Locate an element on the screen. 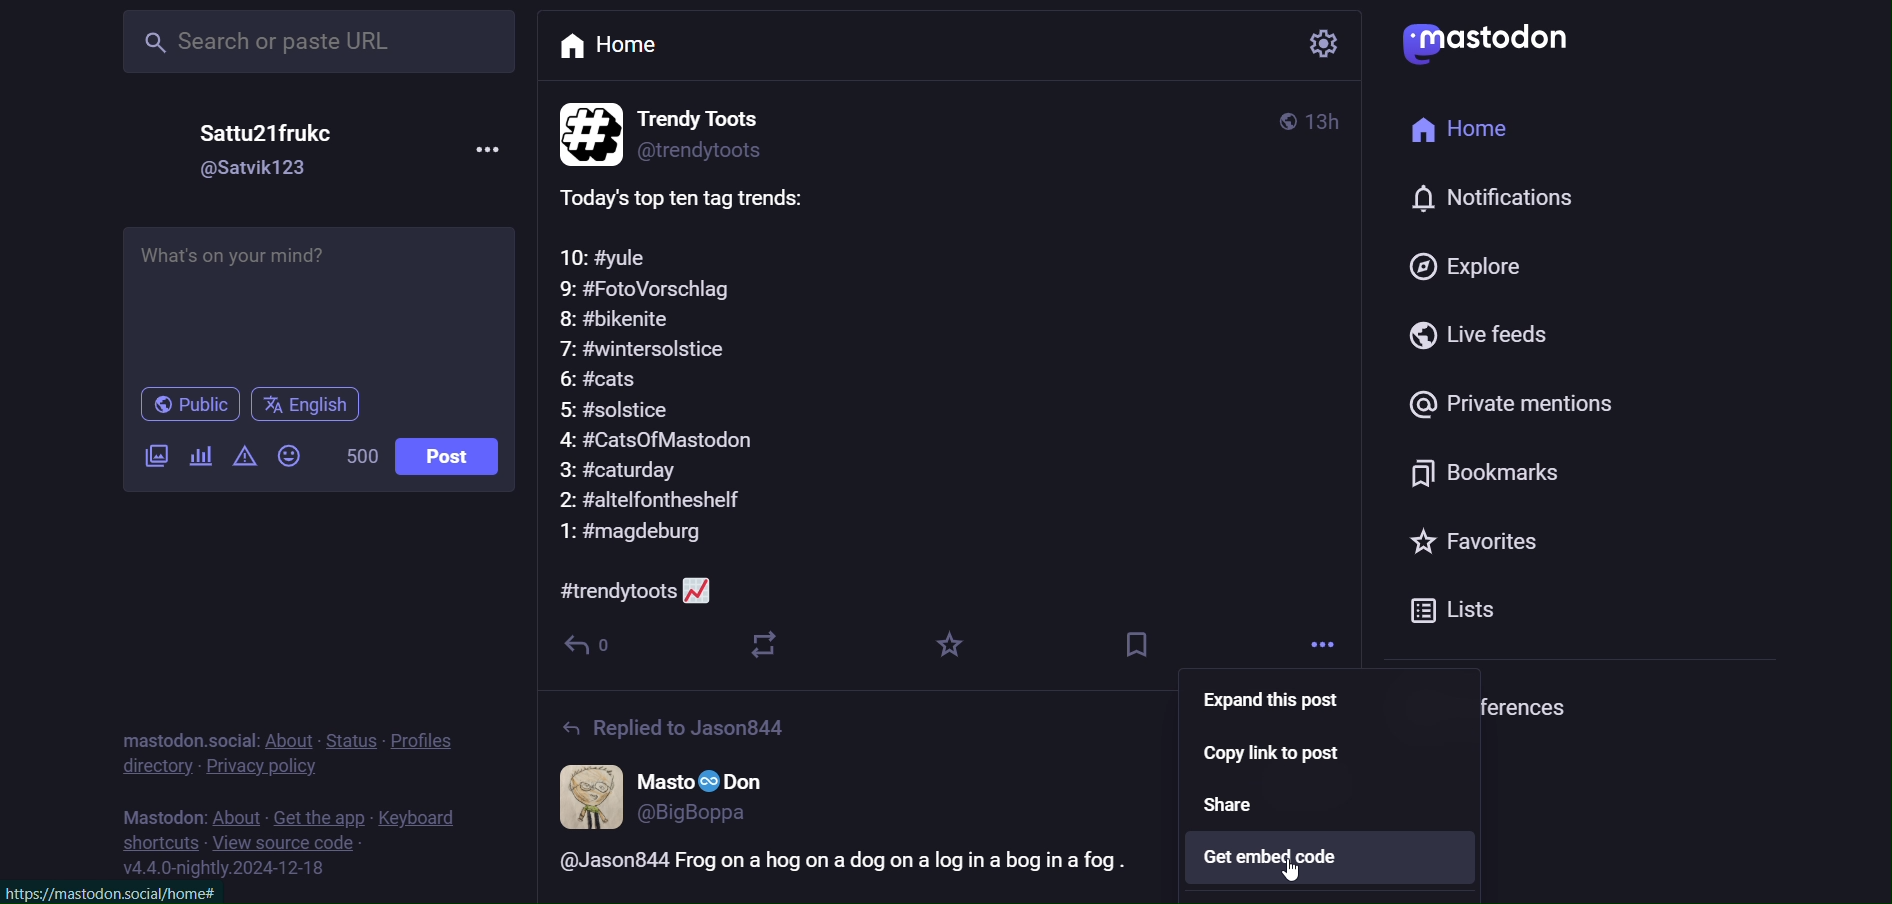 This screenshot has width=1892, height=904. status is located at coordinates (354, 734).